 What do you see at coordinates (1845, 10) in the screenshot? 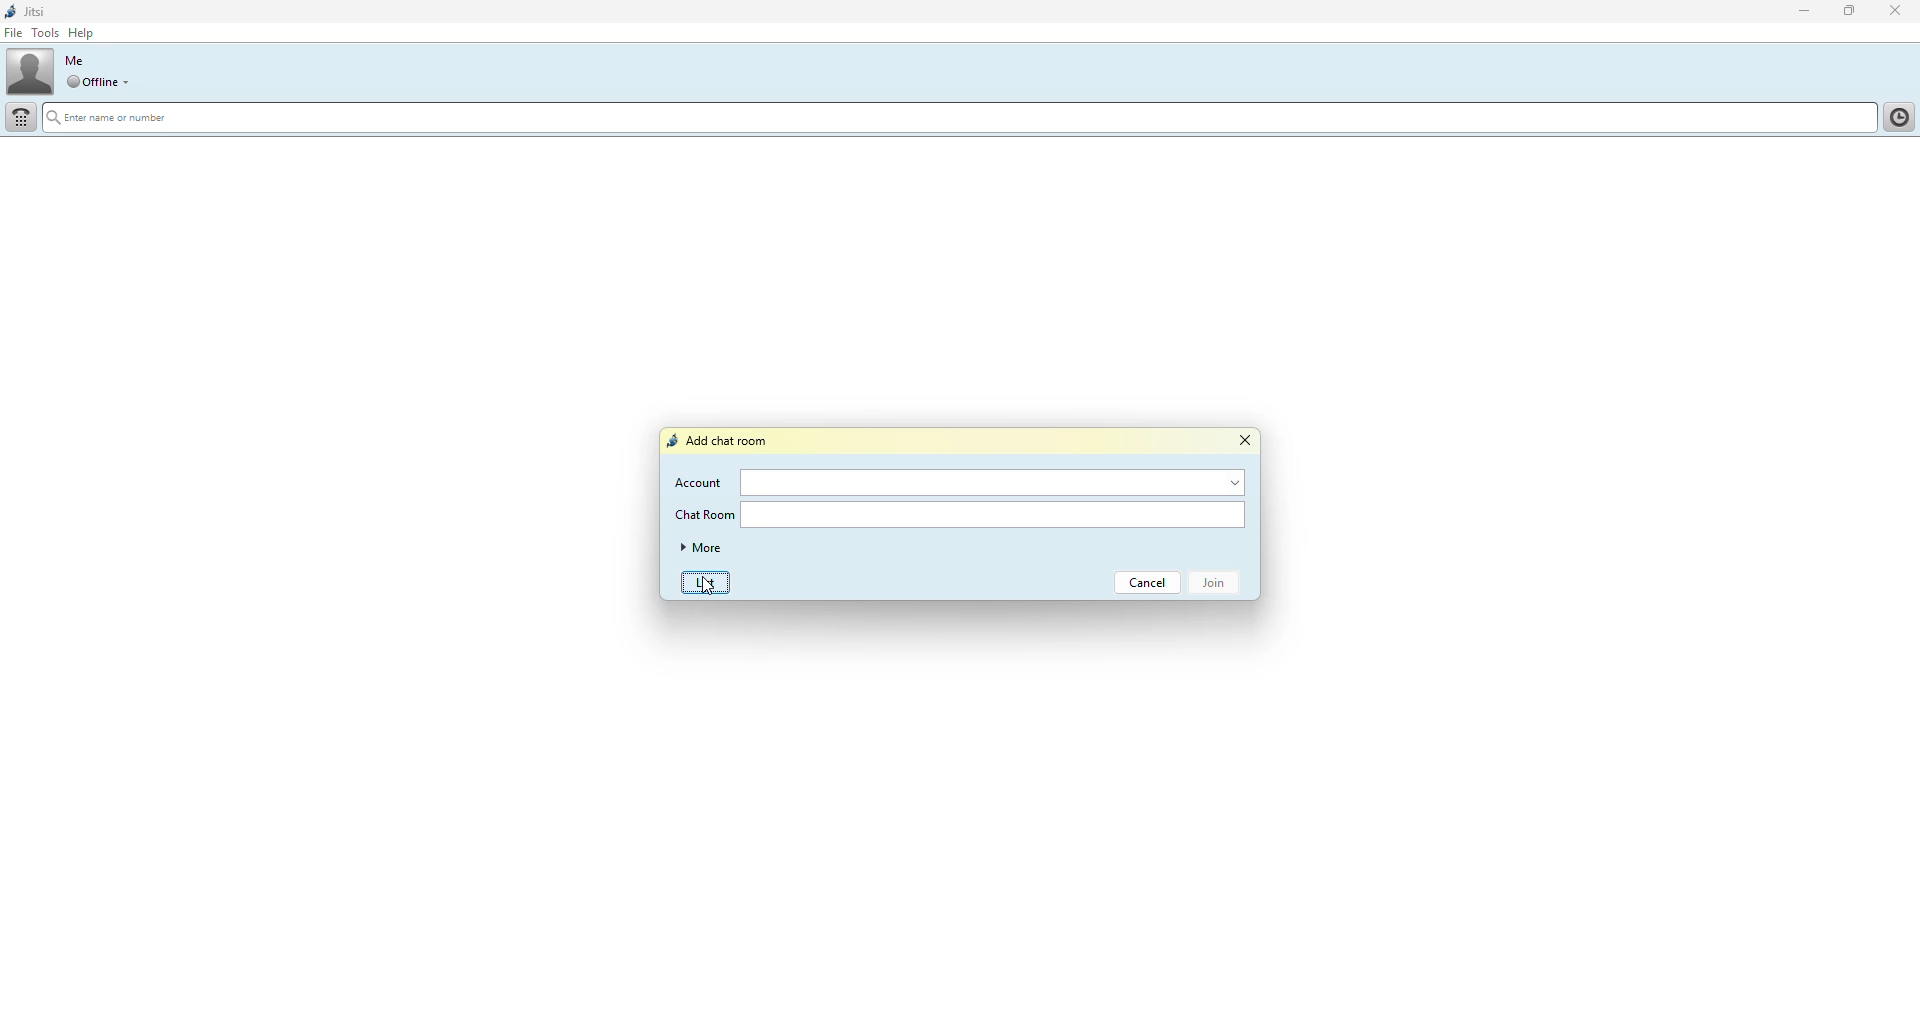
I see `maximize` at bounding box center [1845, 10].